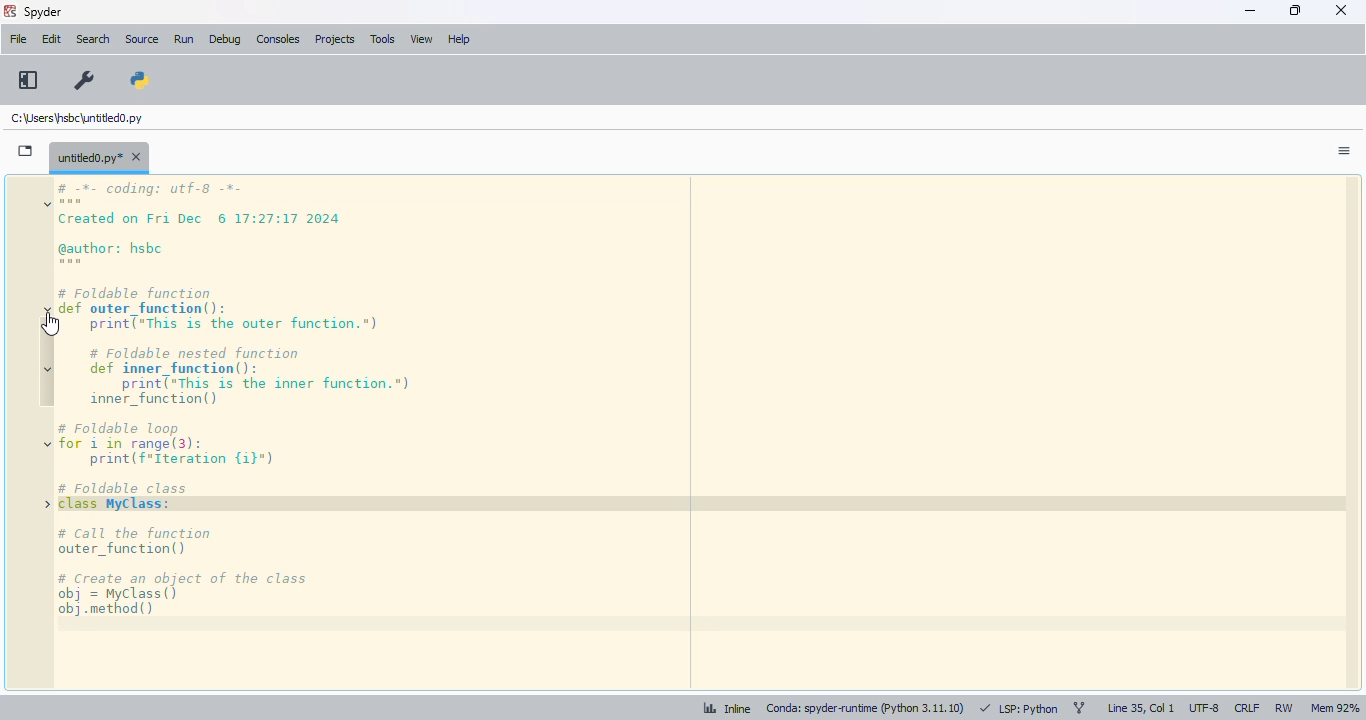  Describe the element at coordinates (277, 39) in the screenshot. I see `consoles` at that location.